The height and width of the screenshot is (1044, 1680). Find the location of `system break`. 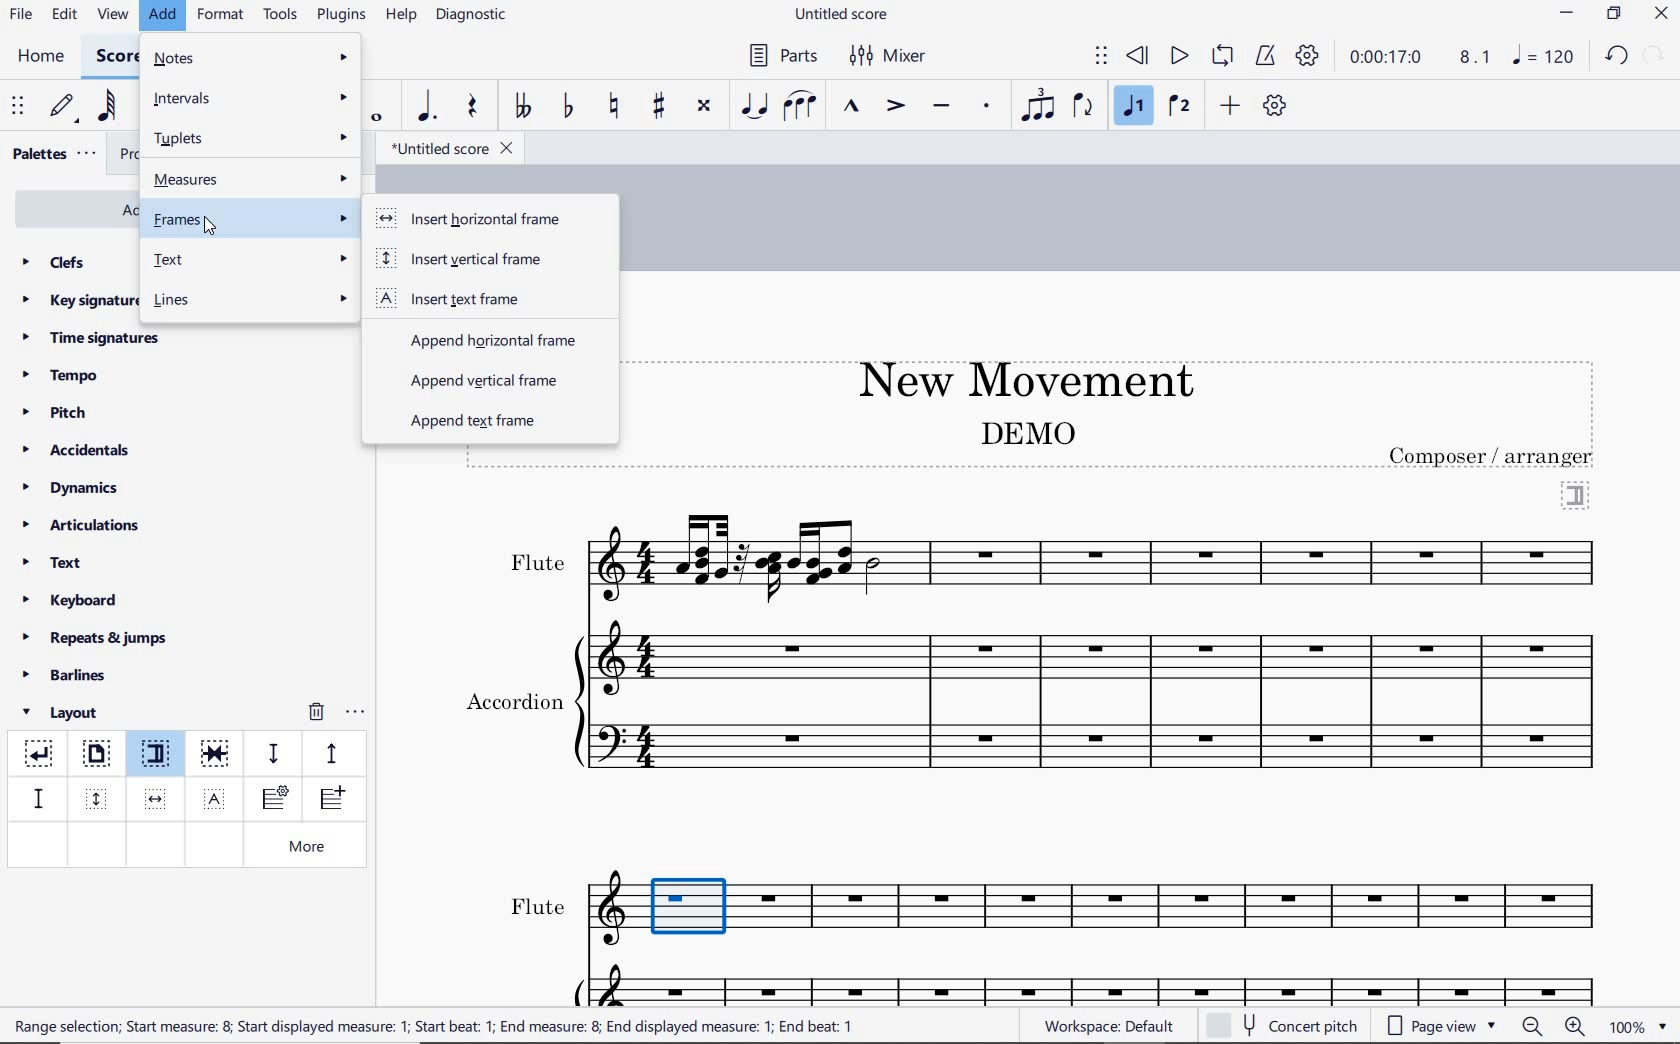

system break is located at coordinates (40, 750).